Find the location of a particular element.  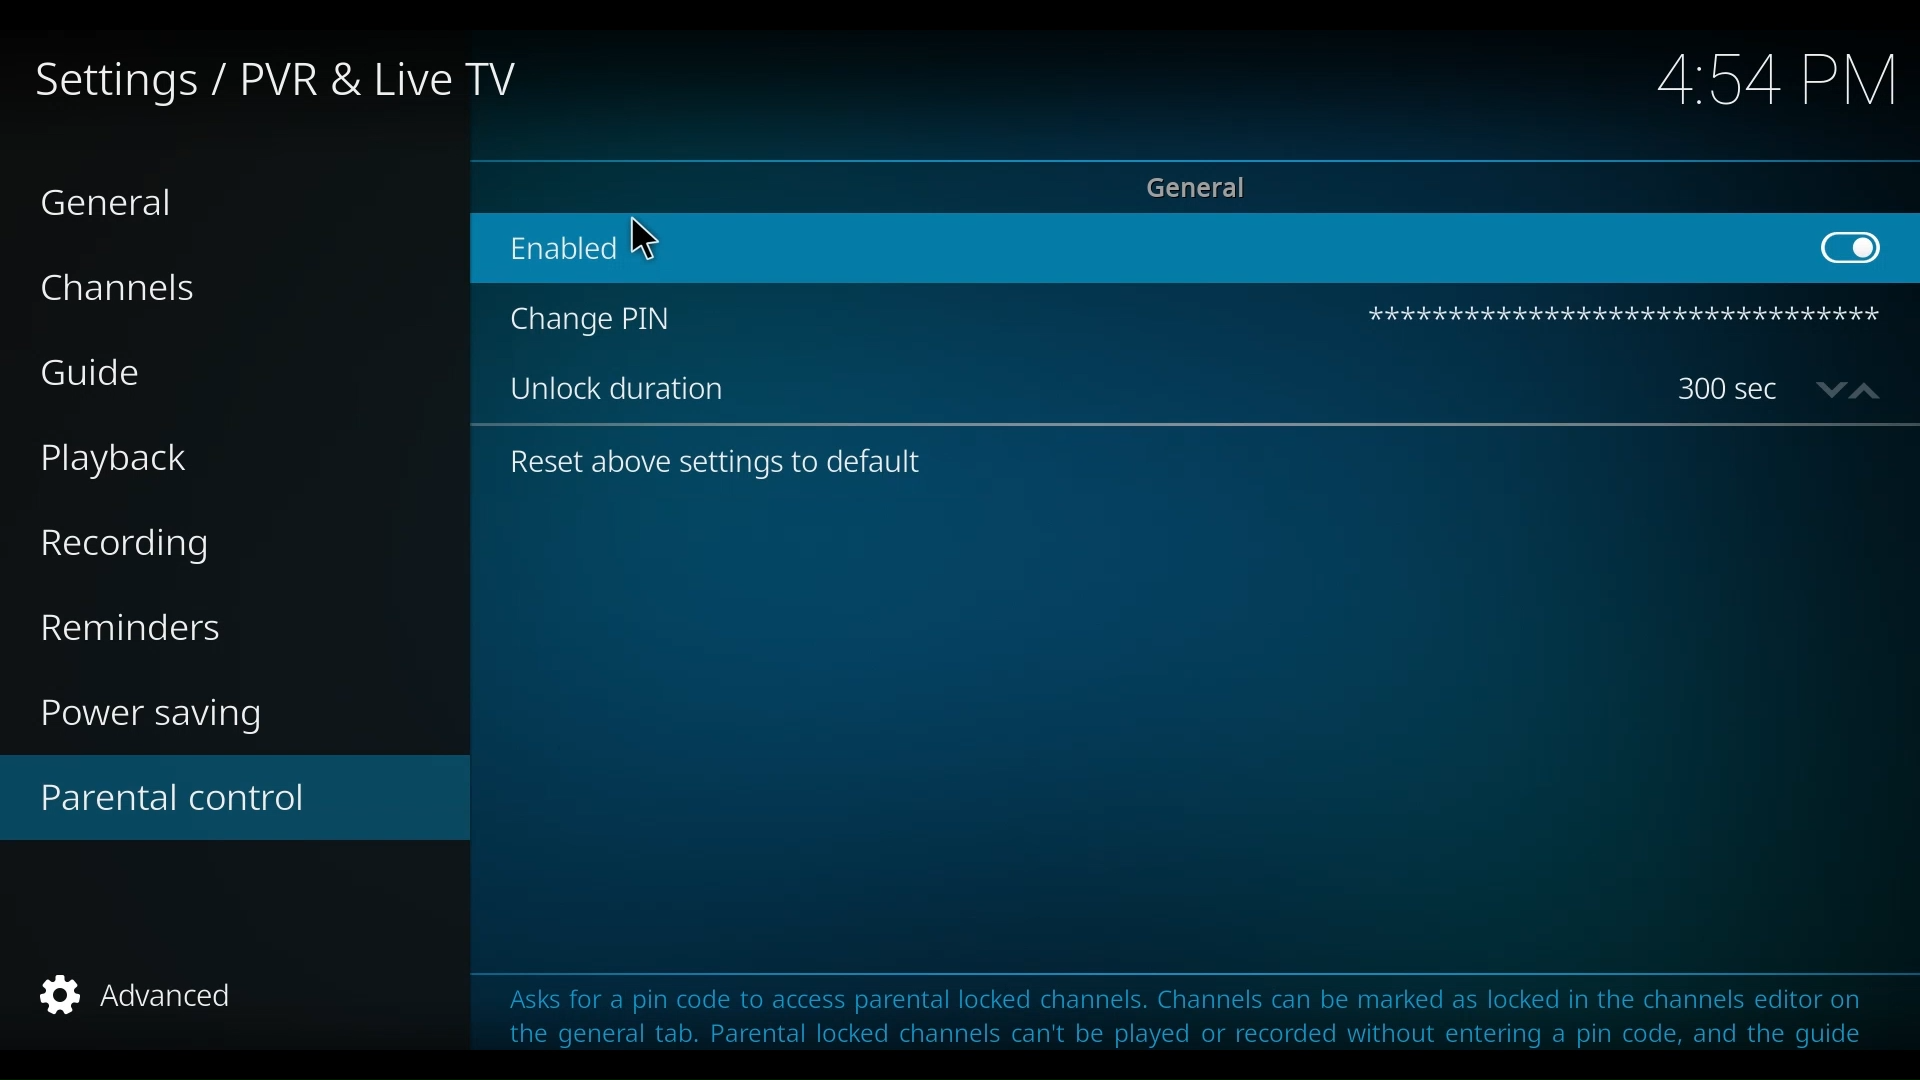

General is located at coordinates (1195, 187).